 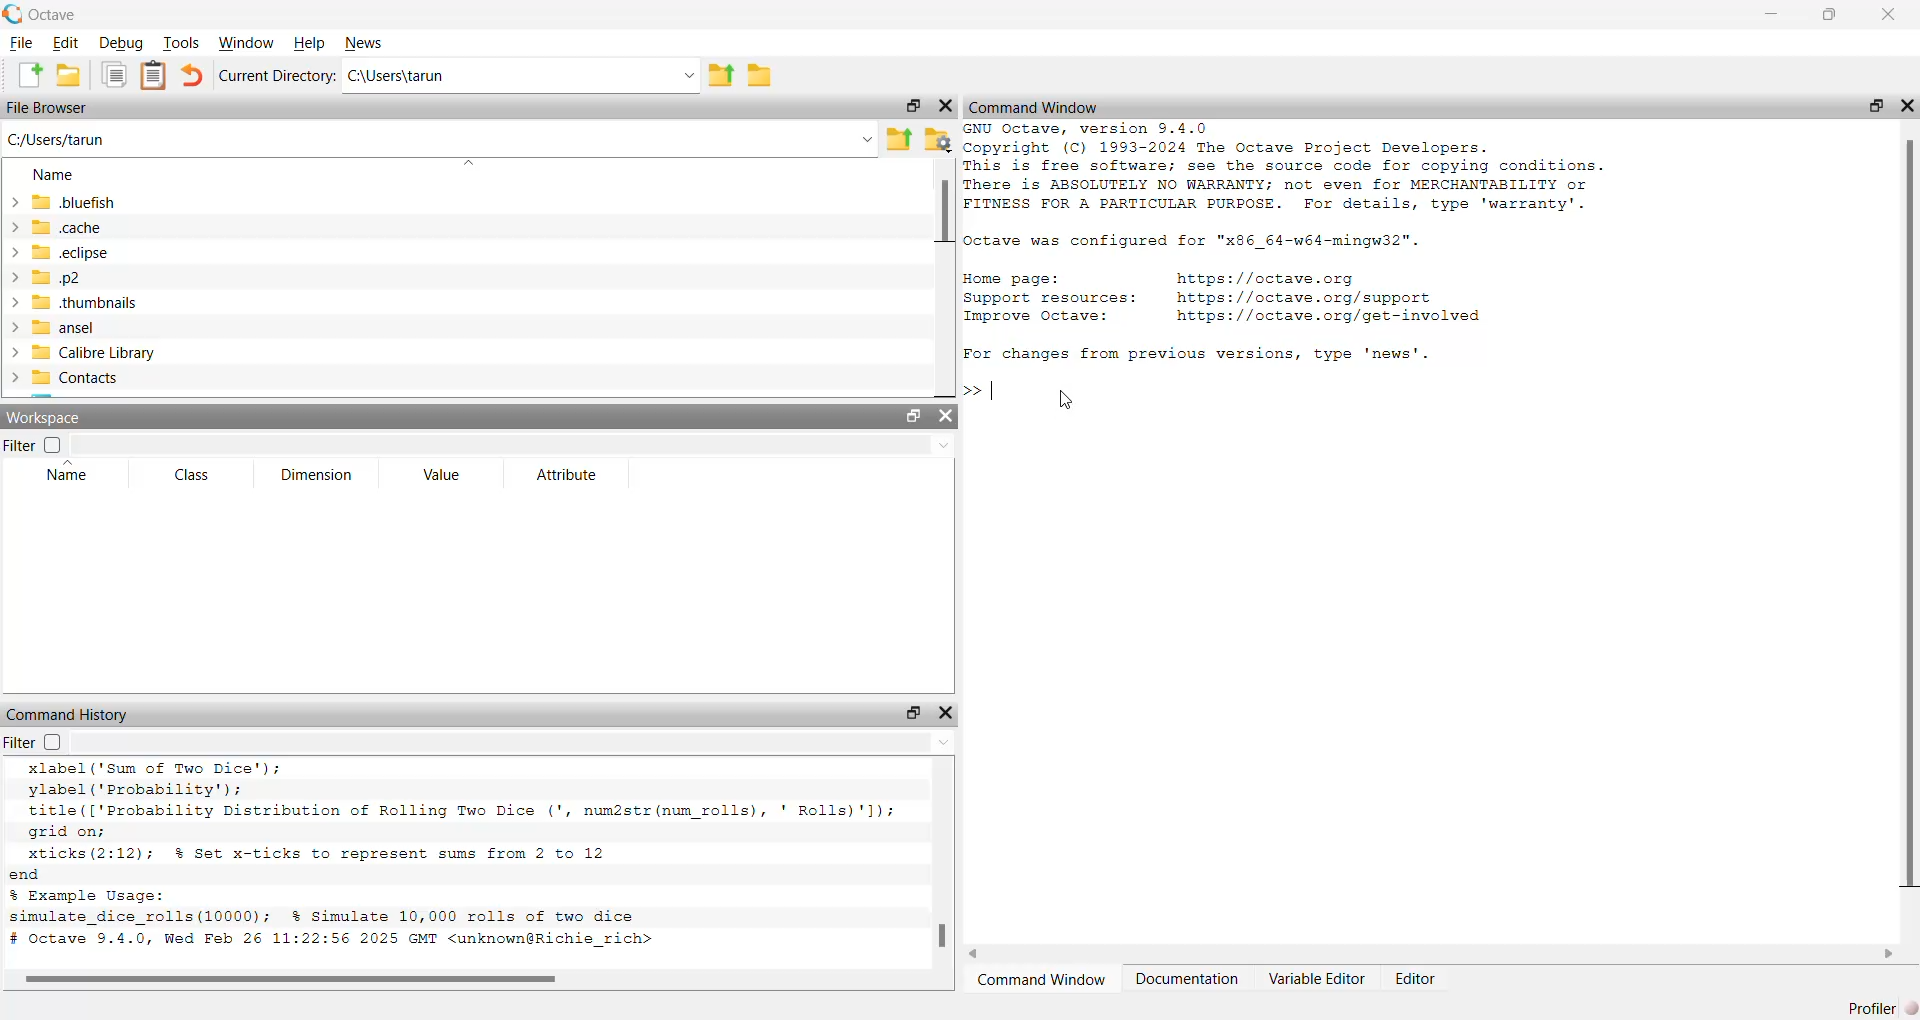 What do you see at coordinates (70, 77) in the screenshot?
I see `Create Folder` at bounding box center [70, 77].